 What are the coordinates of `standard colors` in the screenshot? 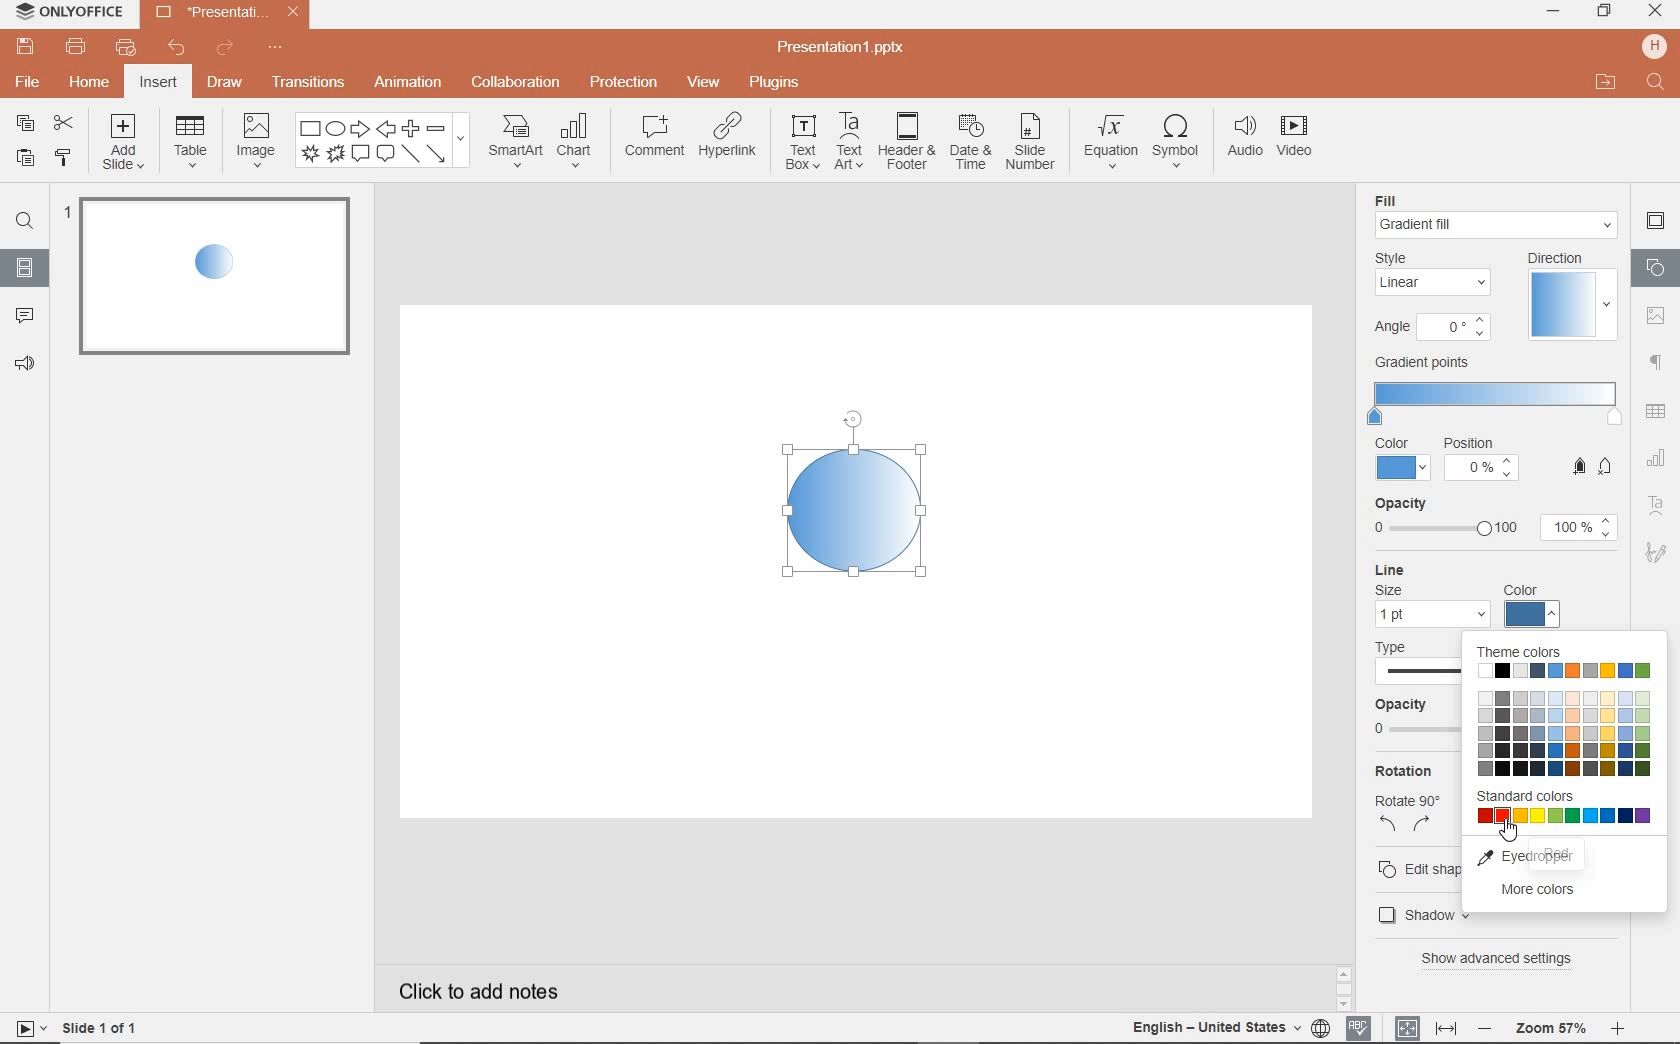 It's located at (1522, 798).